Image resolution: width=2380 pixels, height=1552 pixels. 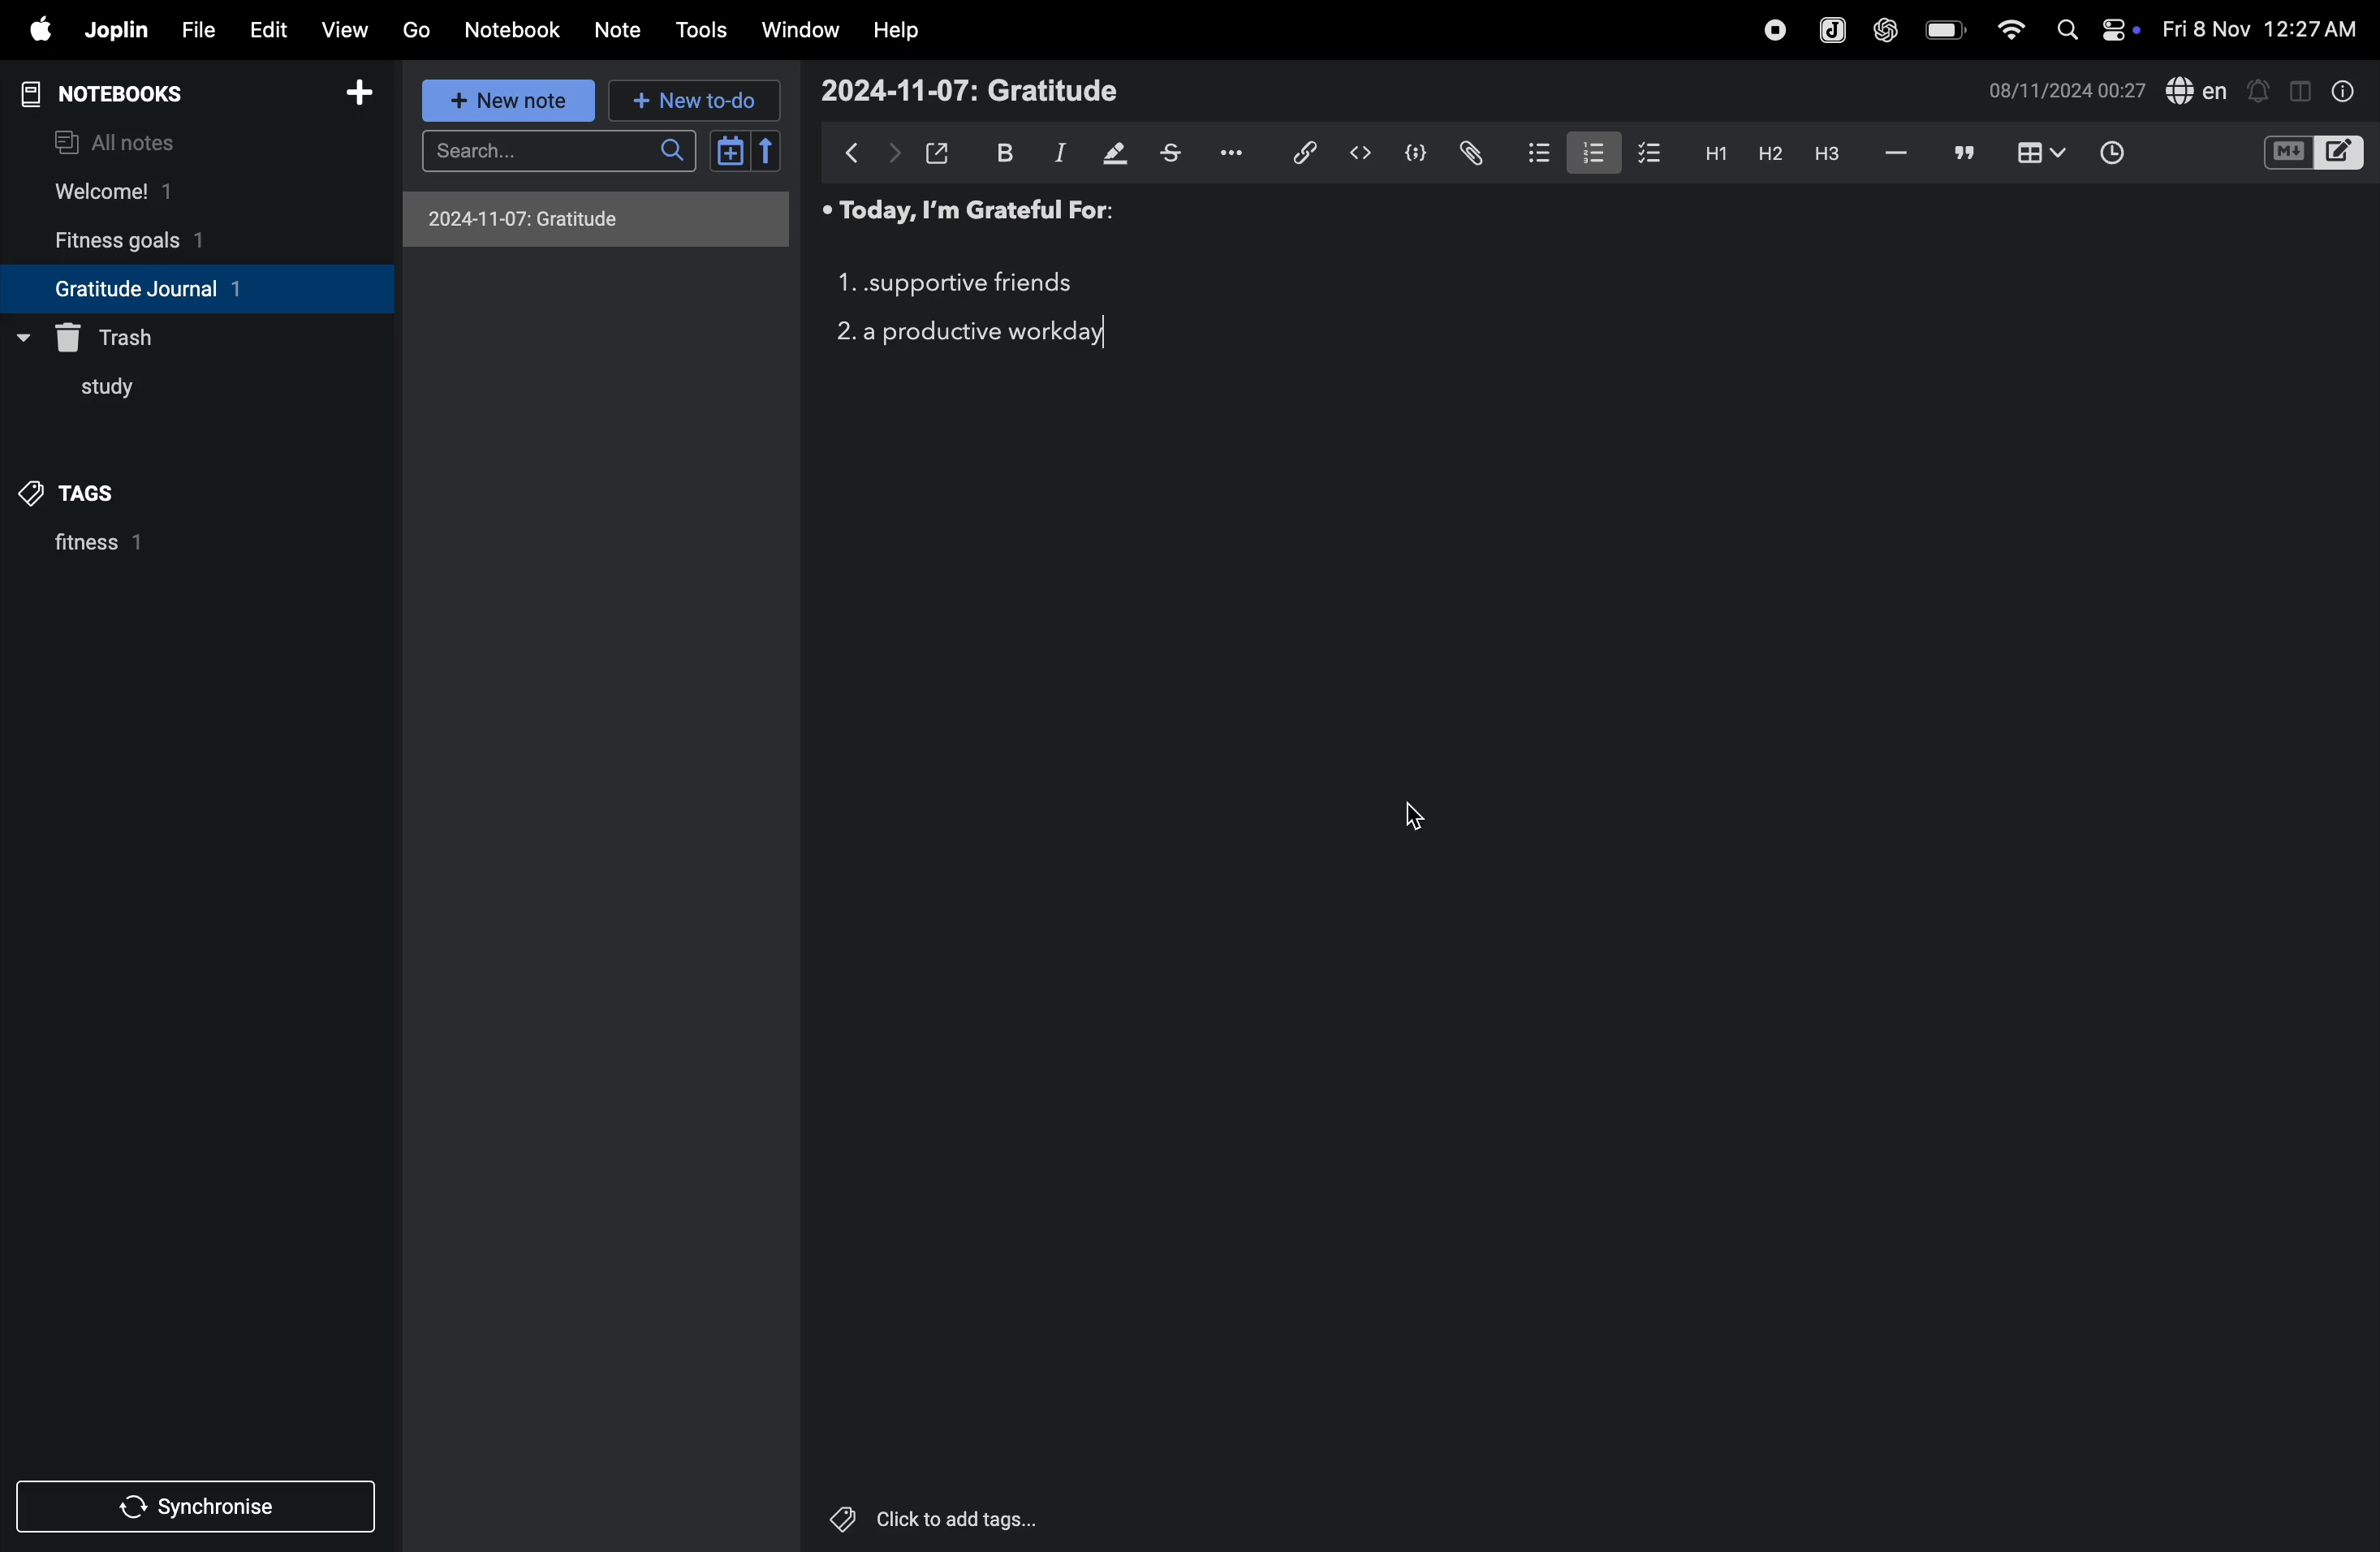 I want to click on heading 1, so click(x=1710, y=156).